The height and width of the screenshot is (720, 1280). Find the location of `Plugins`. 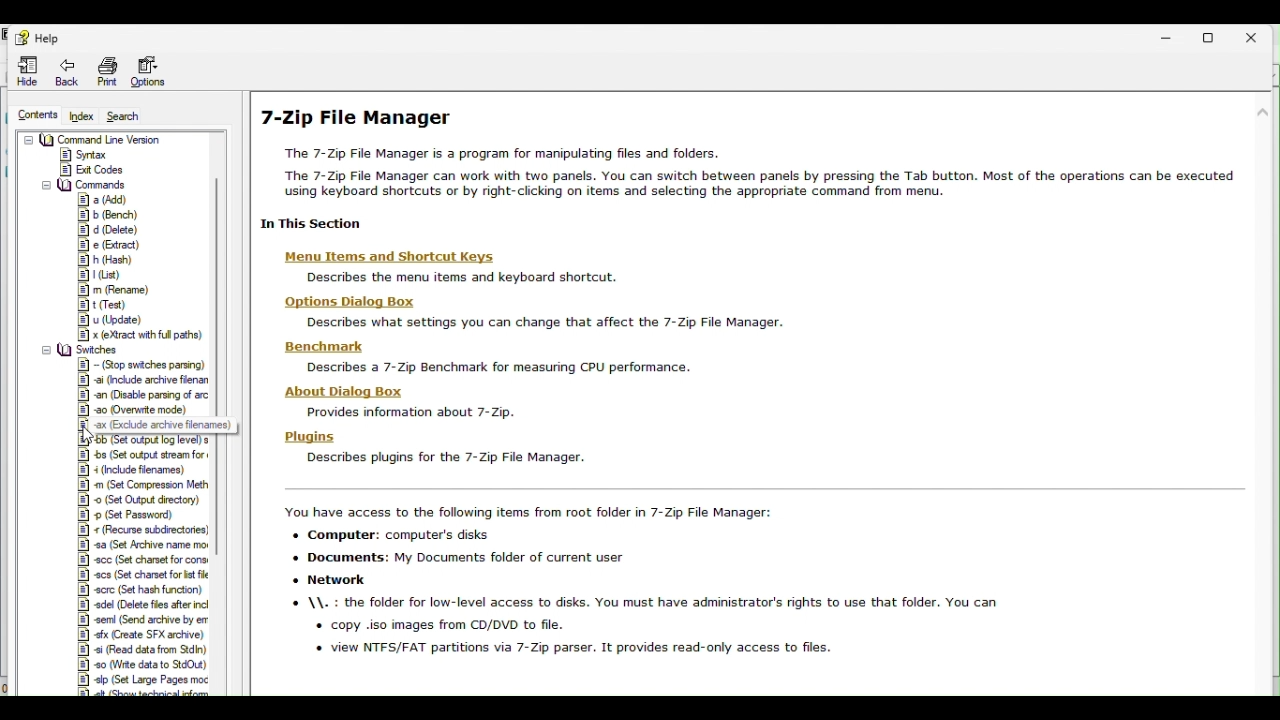

Plugins is located at coordinates (311, 439).